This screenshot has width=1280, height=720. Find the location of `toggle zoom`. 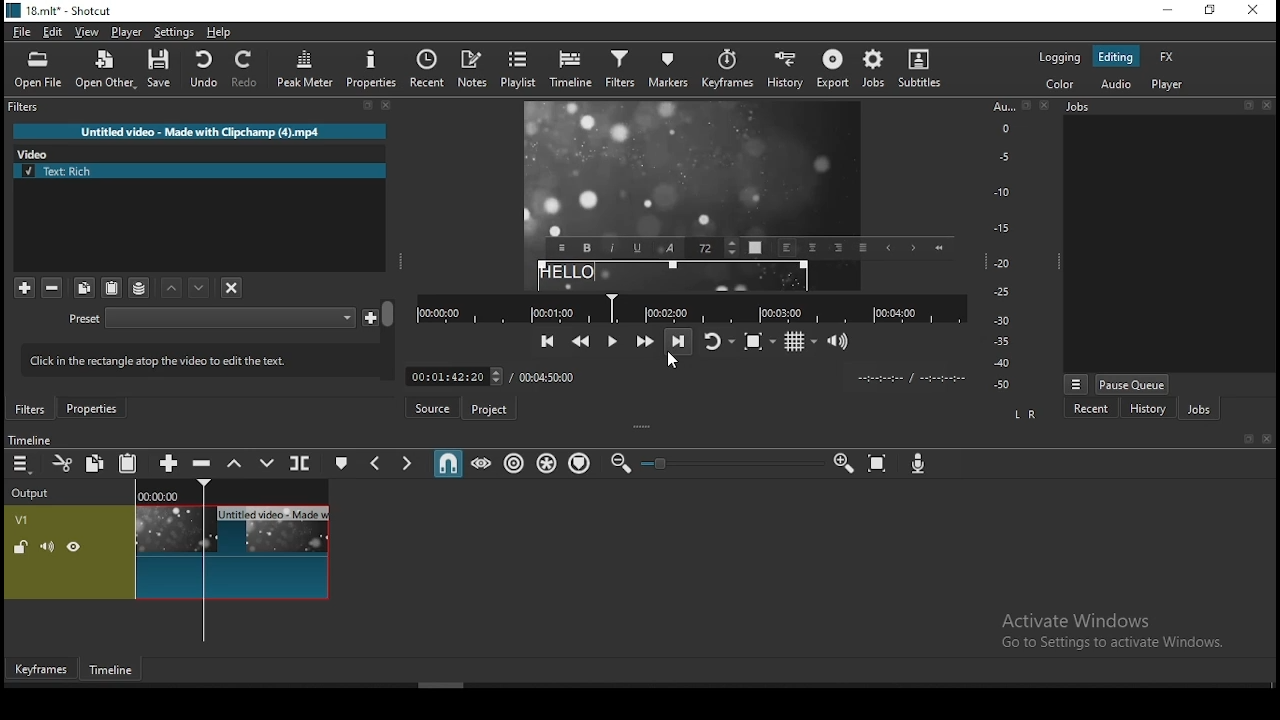

toggle zoom is located at coordinates (760, 341).